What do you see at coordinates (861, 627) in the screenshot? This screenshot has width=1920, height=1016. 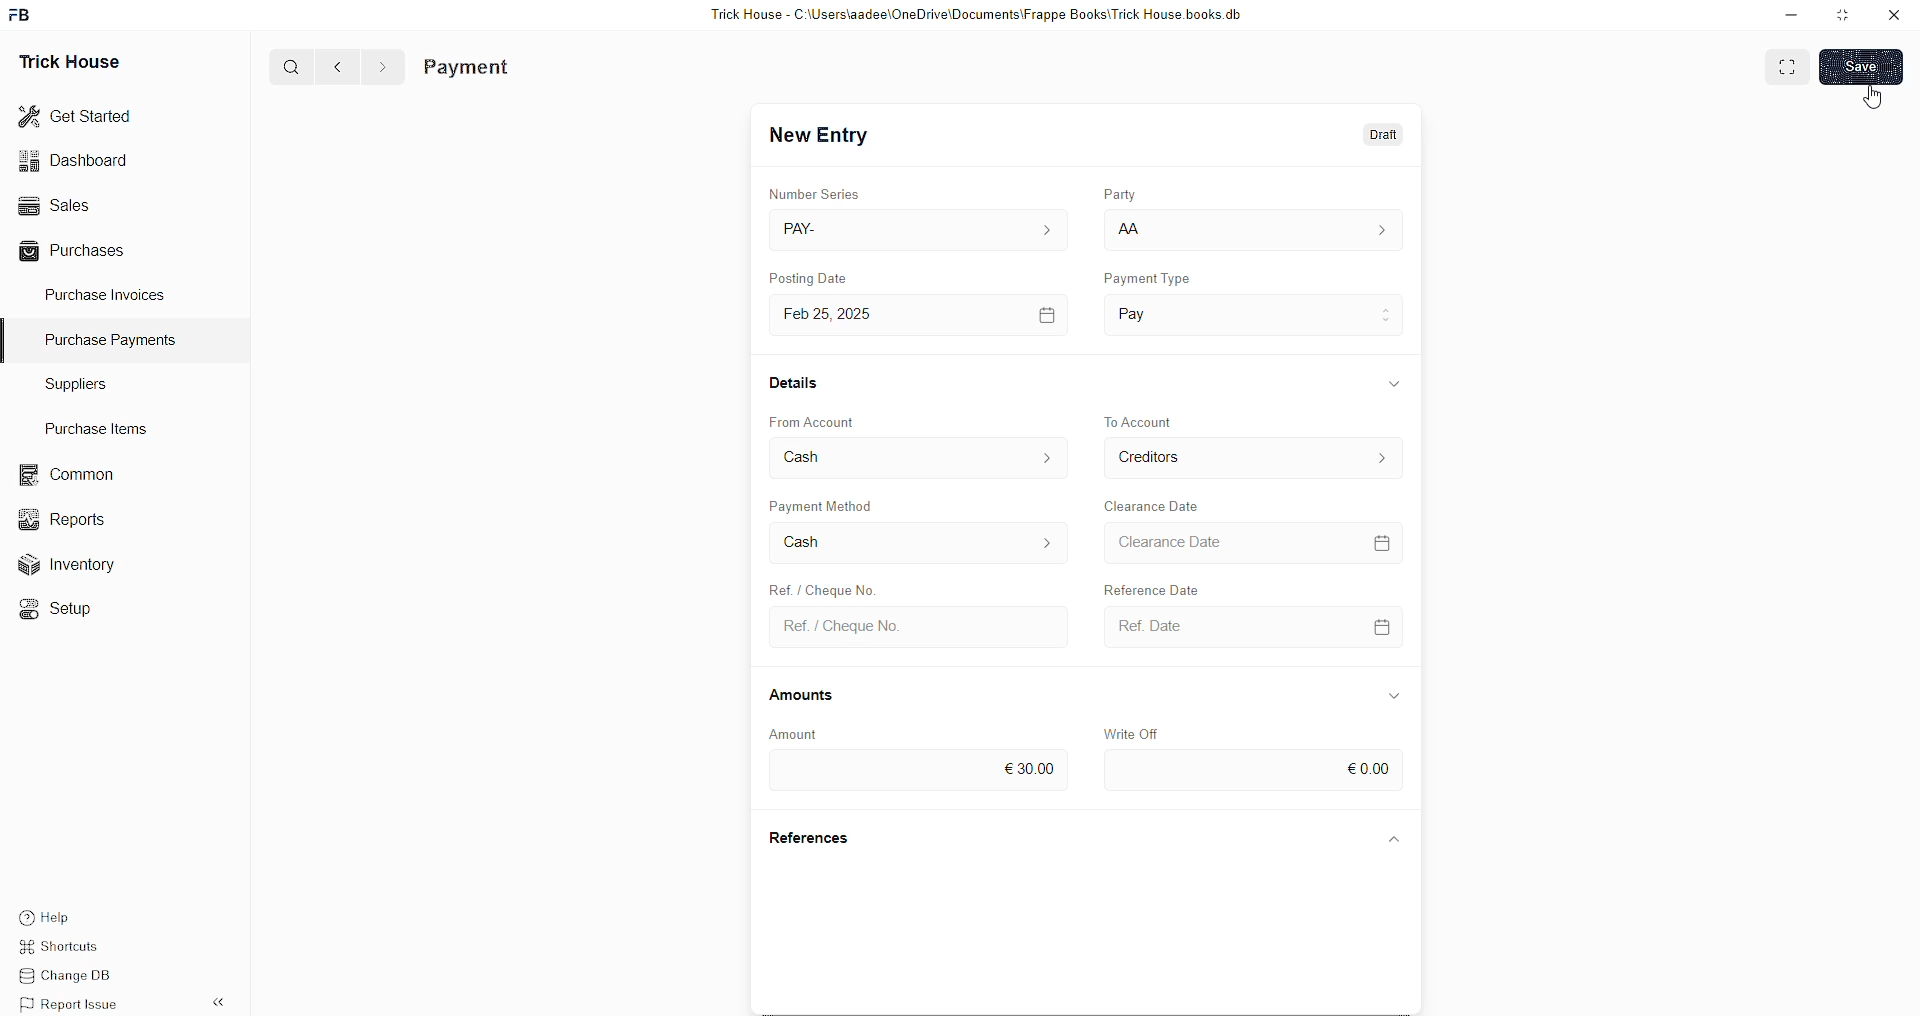 I see `Ref. / Cheque No.` at bounding box center [861, 627].